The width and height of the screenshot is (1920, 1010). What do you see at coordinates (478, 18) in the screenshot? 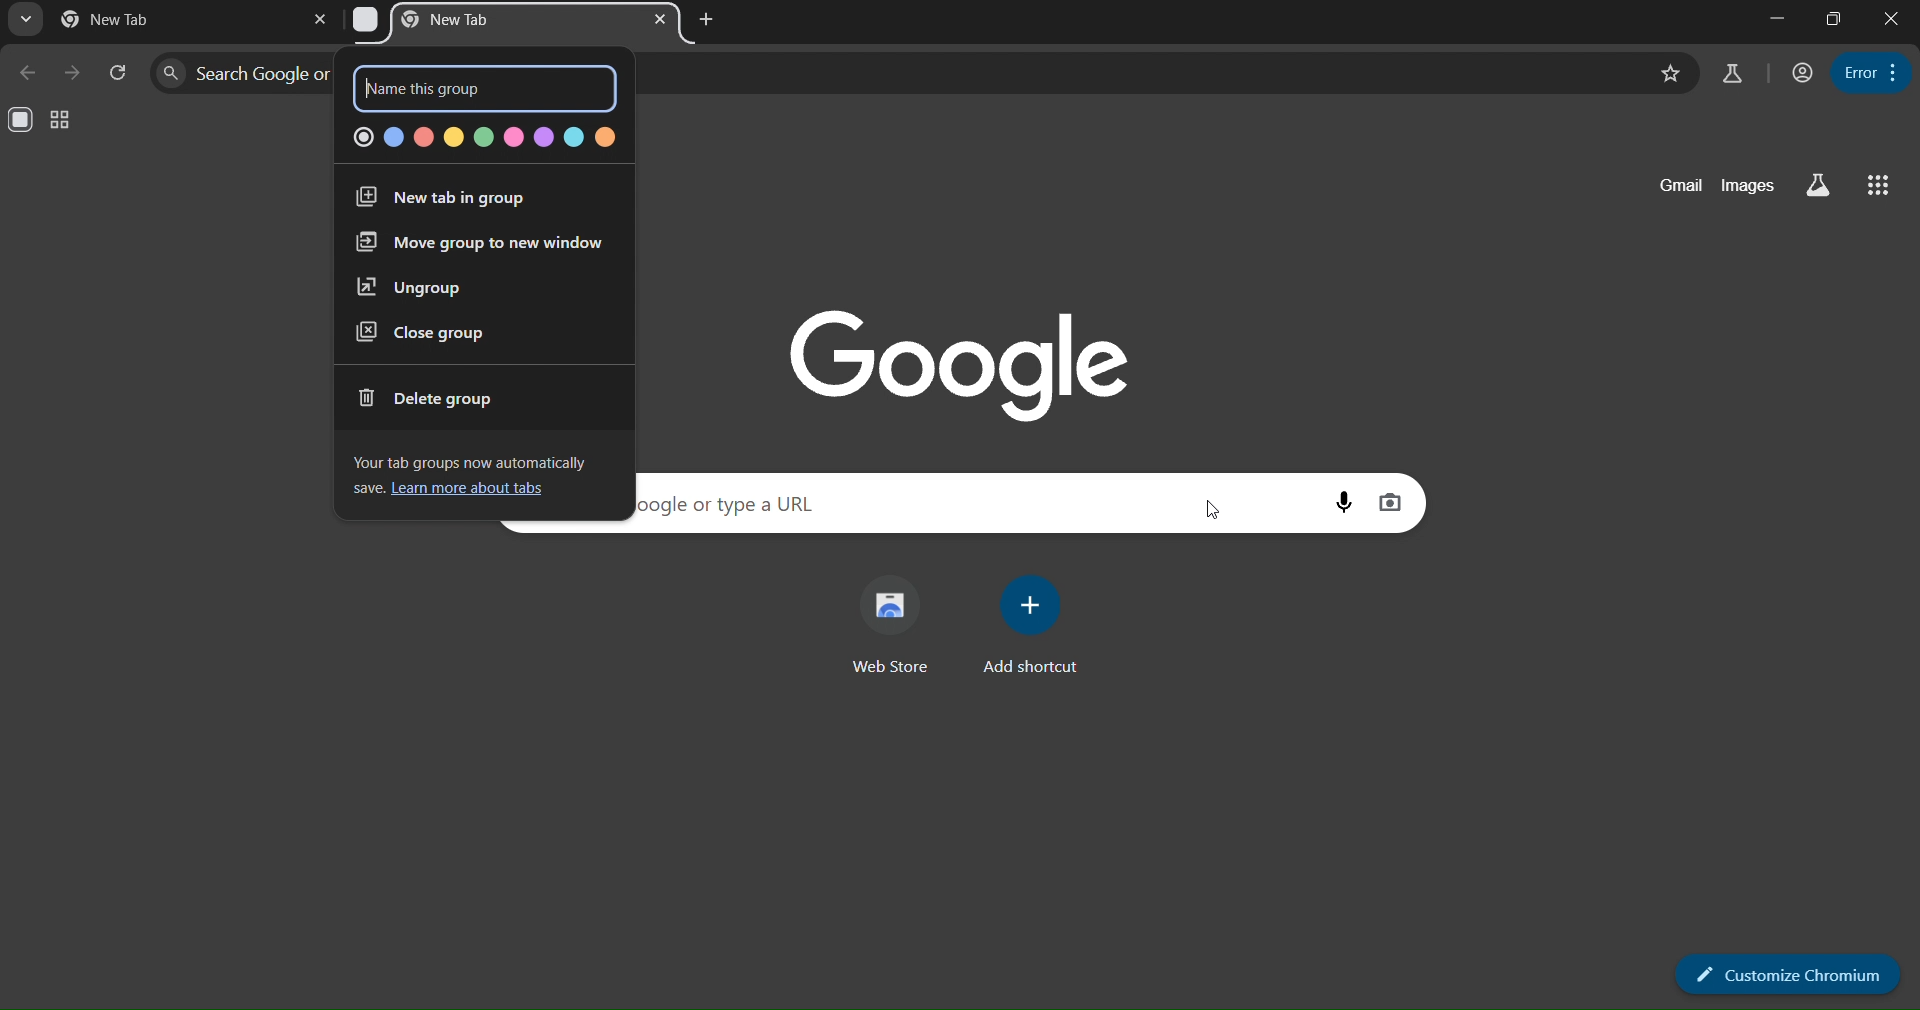
I see `tab group - new tab` at bounding box center [478, 18].